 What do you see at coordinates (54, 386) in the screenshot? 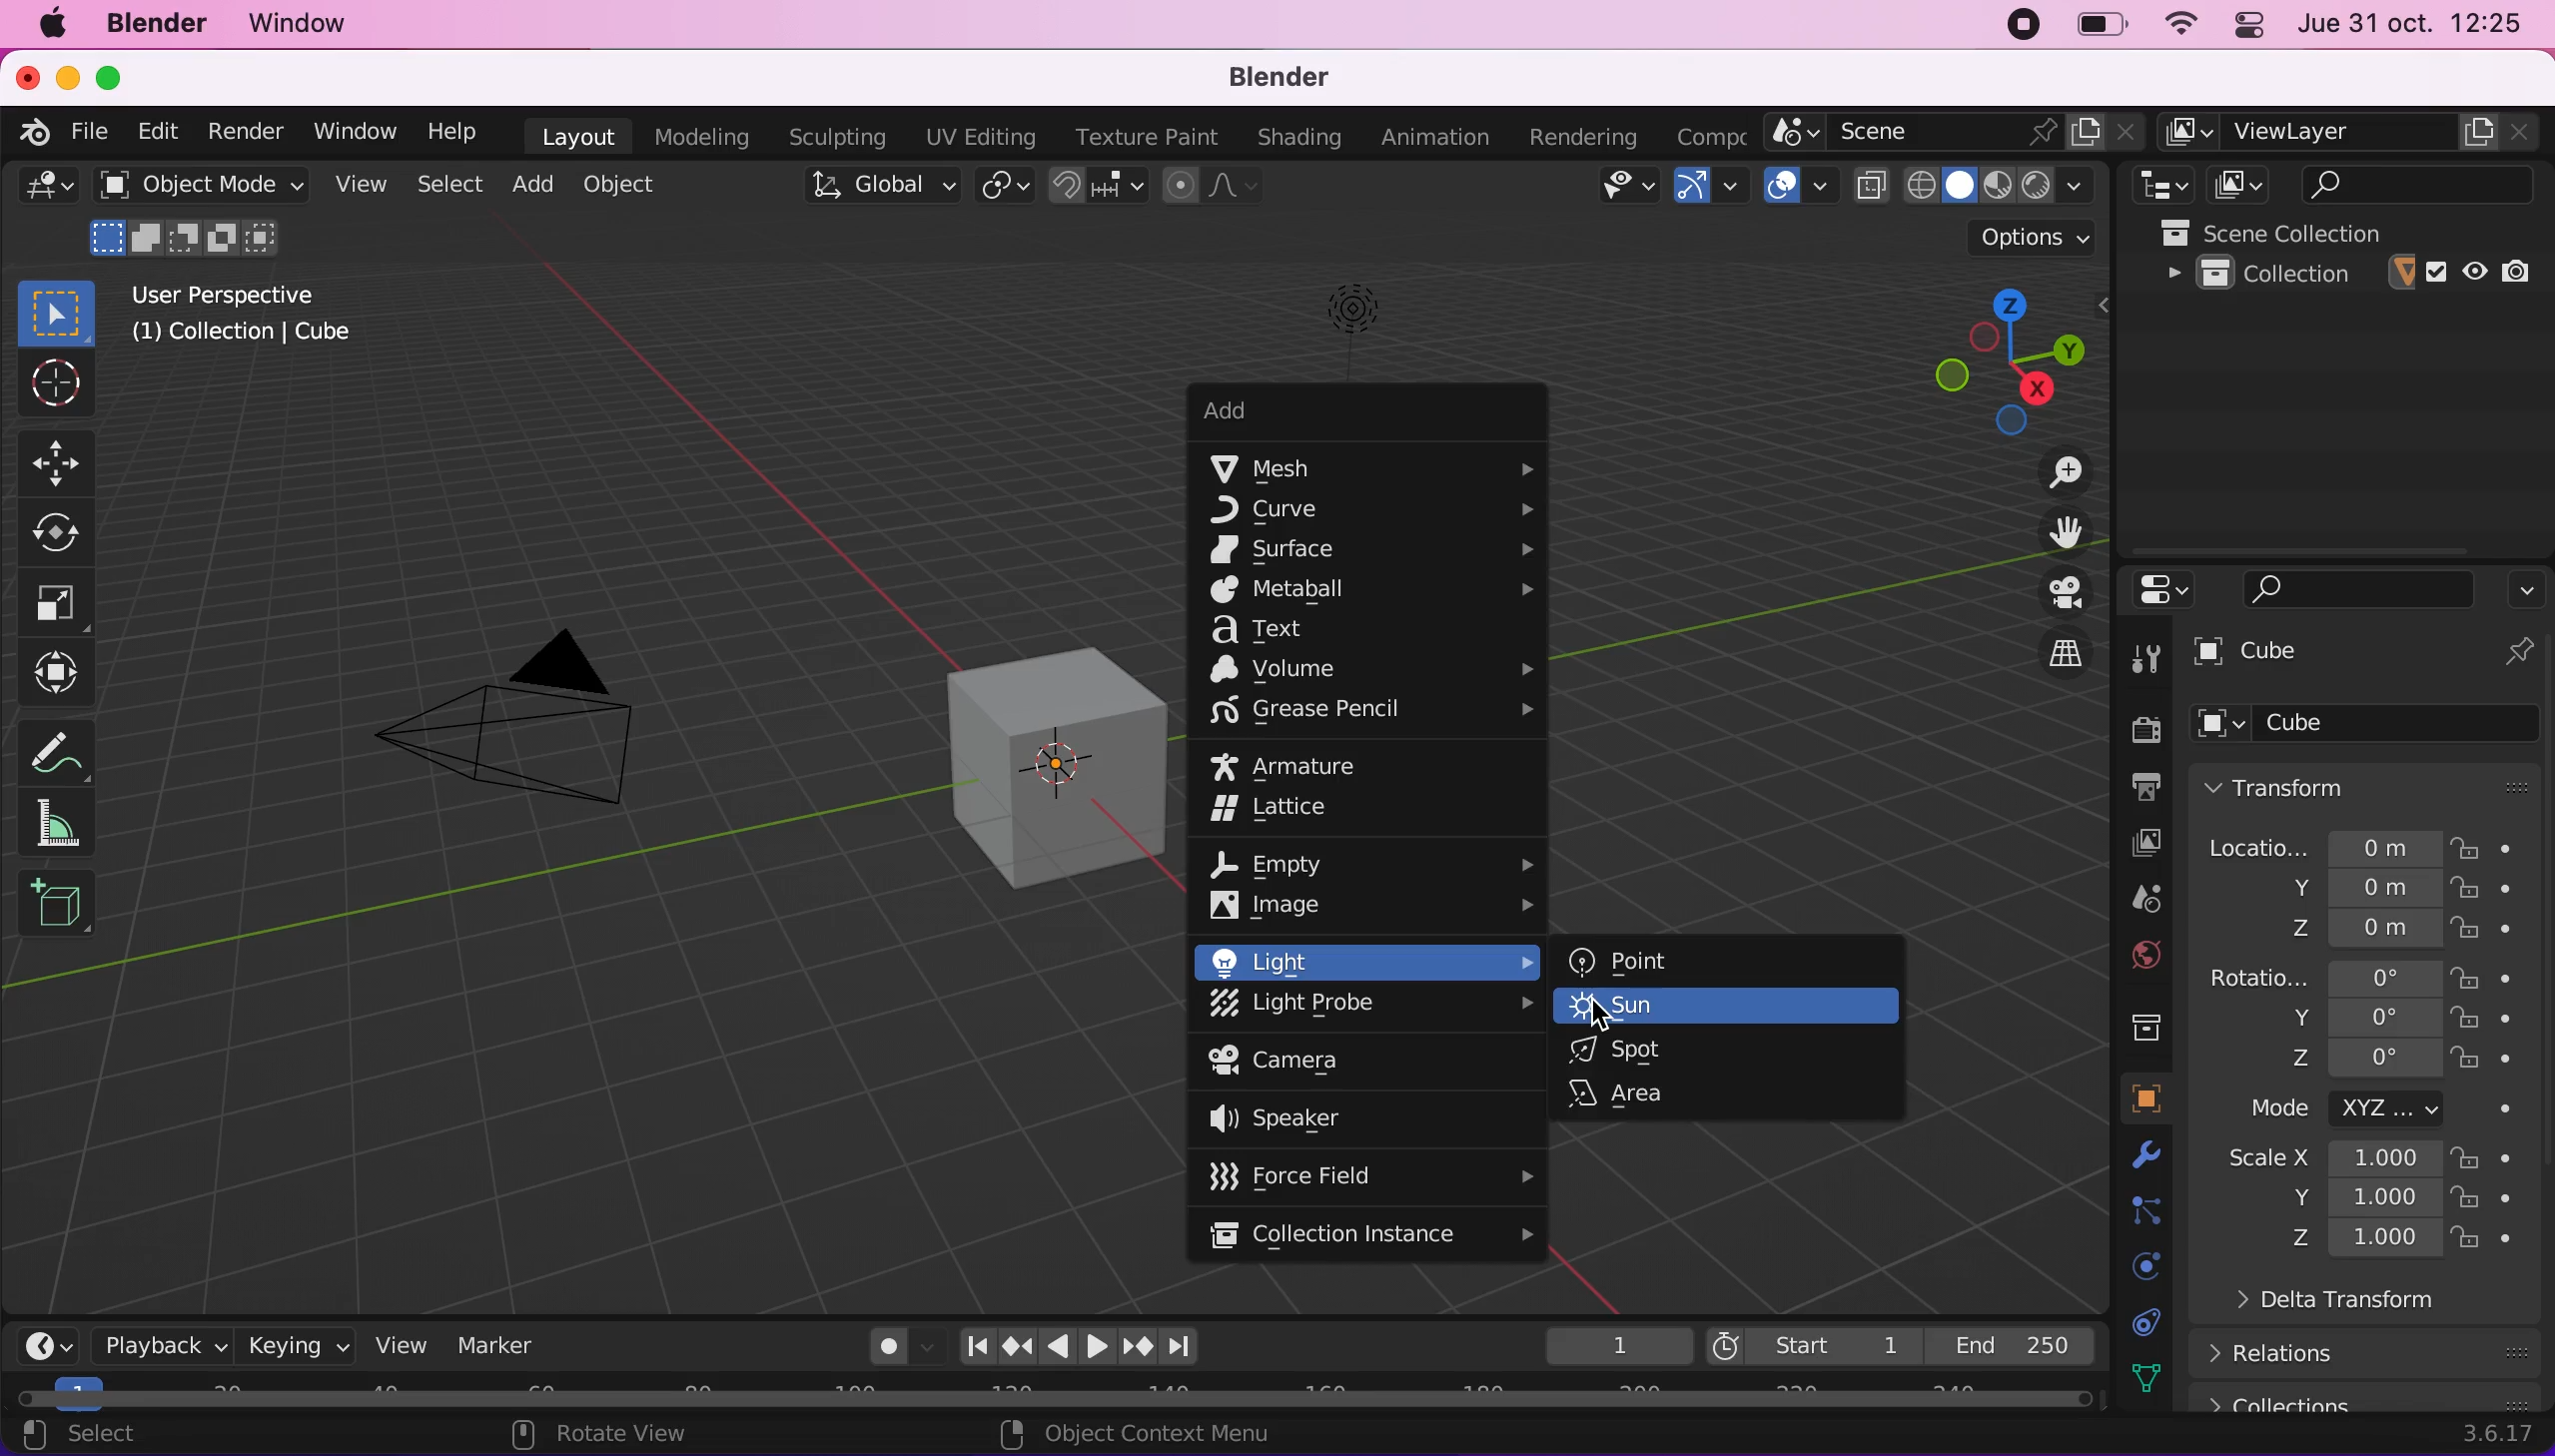
I see `cursor` at bounding box center [54, 386].